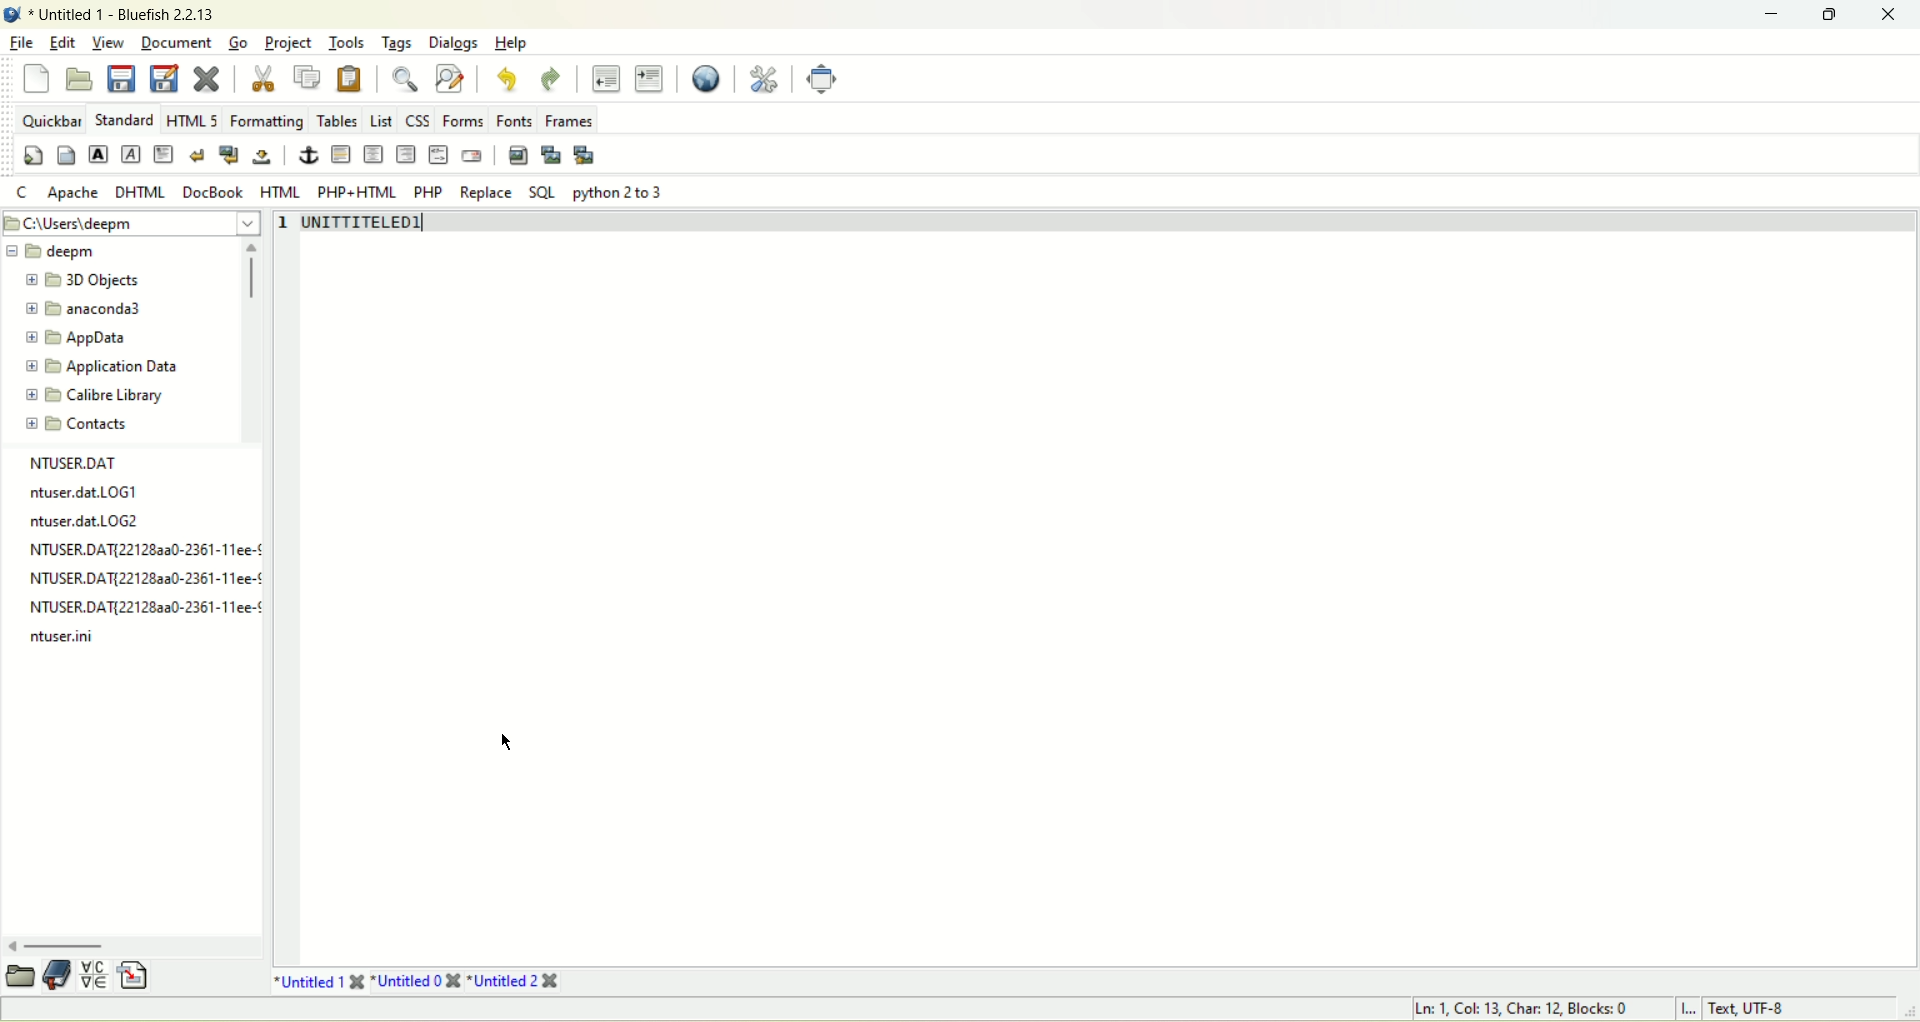 The height and width of the screenshot is (1022, 1920). Describe the element at coordinates (706, 79) in the screenshot. I see `preview in browser` at that location.